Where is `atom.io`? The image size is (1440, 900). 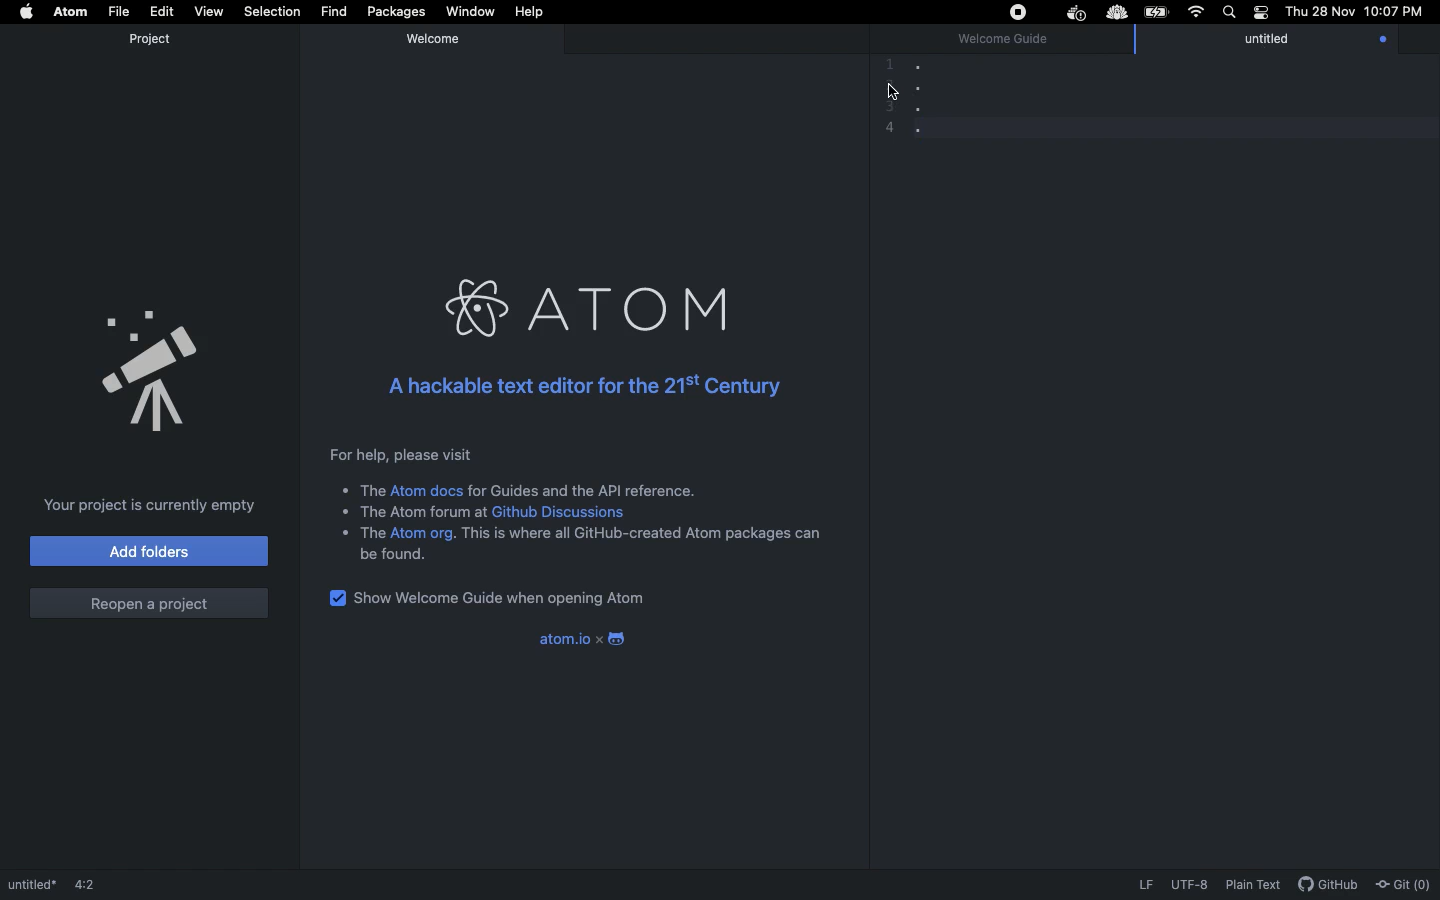
atom.io is located at coordinates (553, 638).